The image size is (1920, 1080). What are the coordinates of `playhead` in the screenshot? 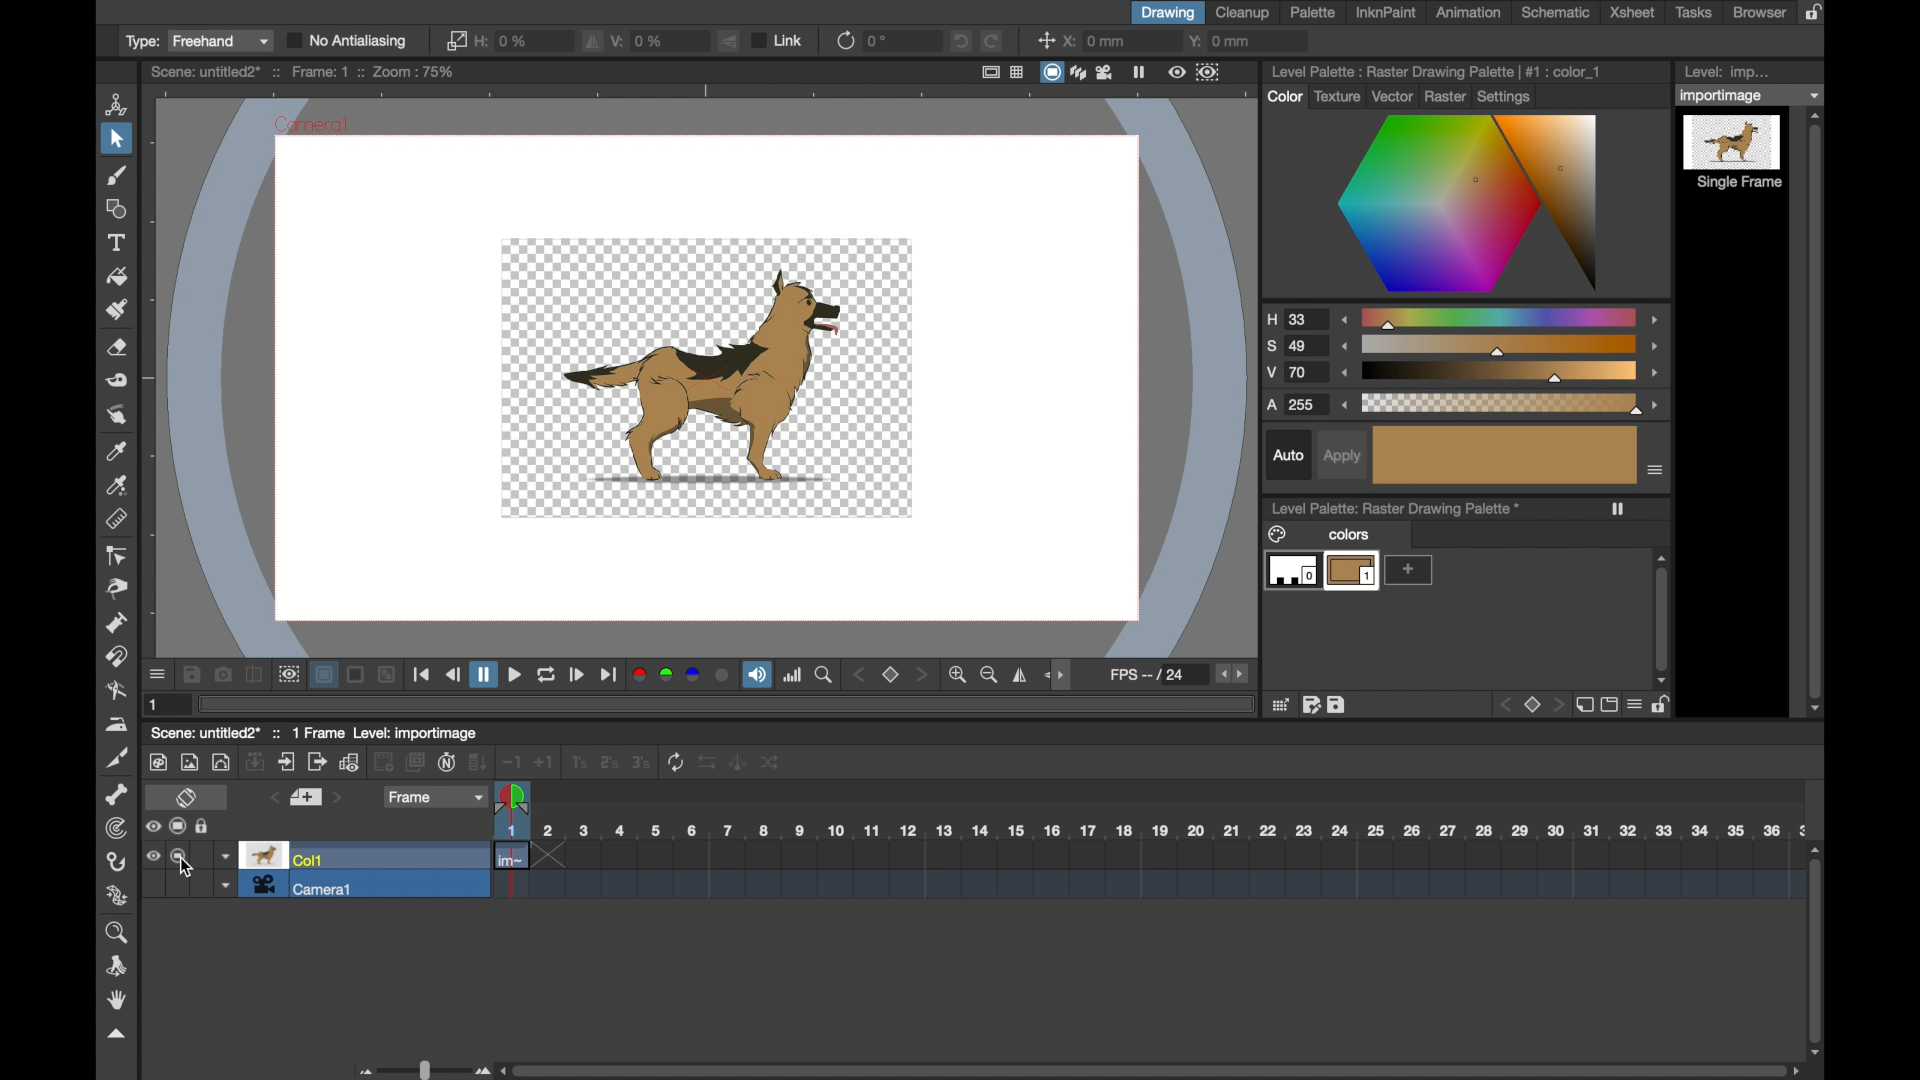 It's located at (512, 799).